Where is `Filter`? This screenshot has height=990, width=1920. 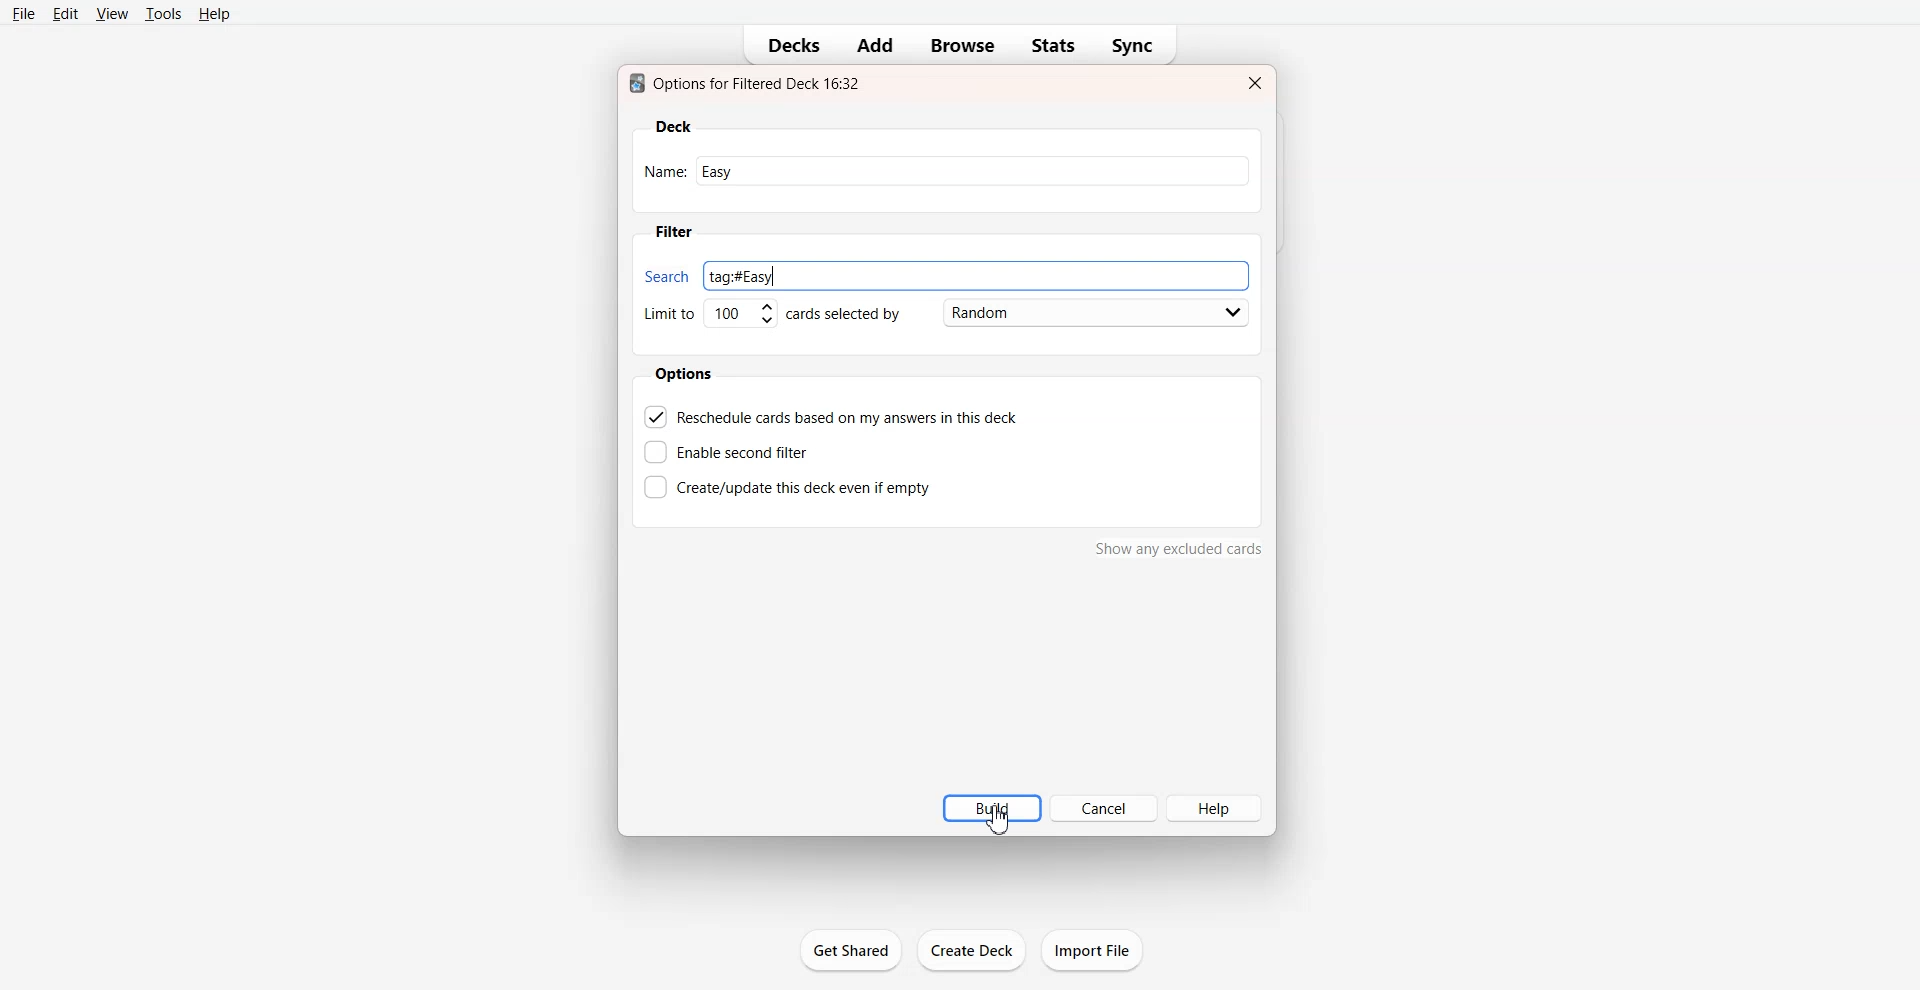 Filter is located at coordinates (673, 232).